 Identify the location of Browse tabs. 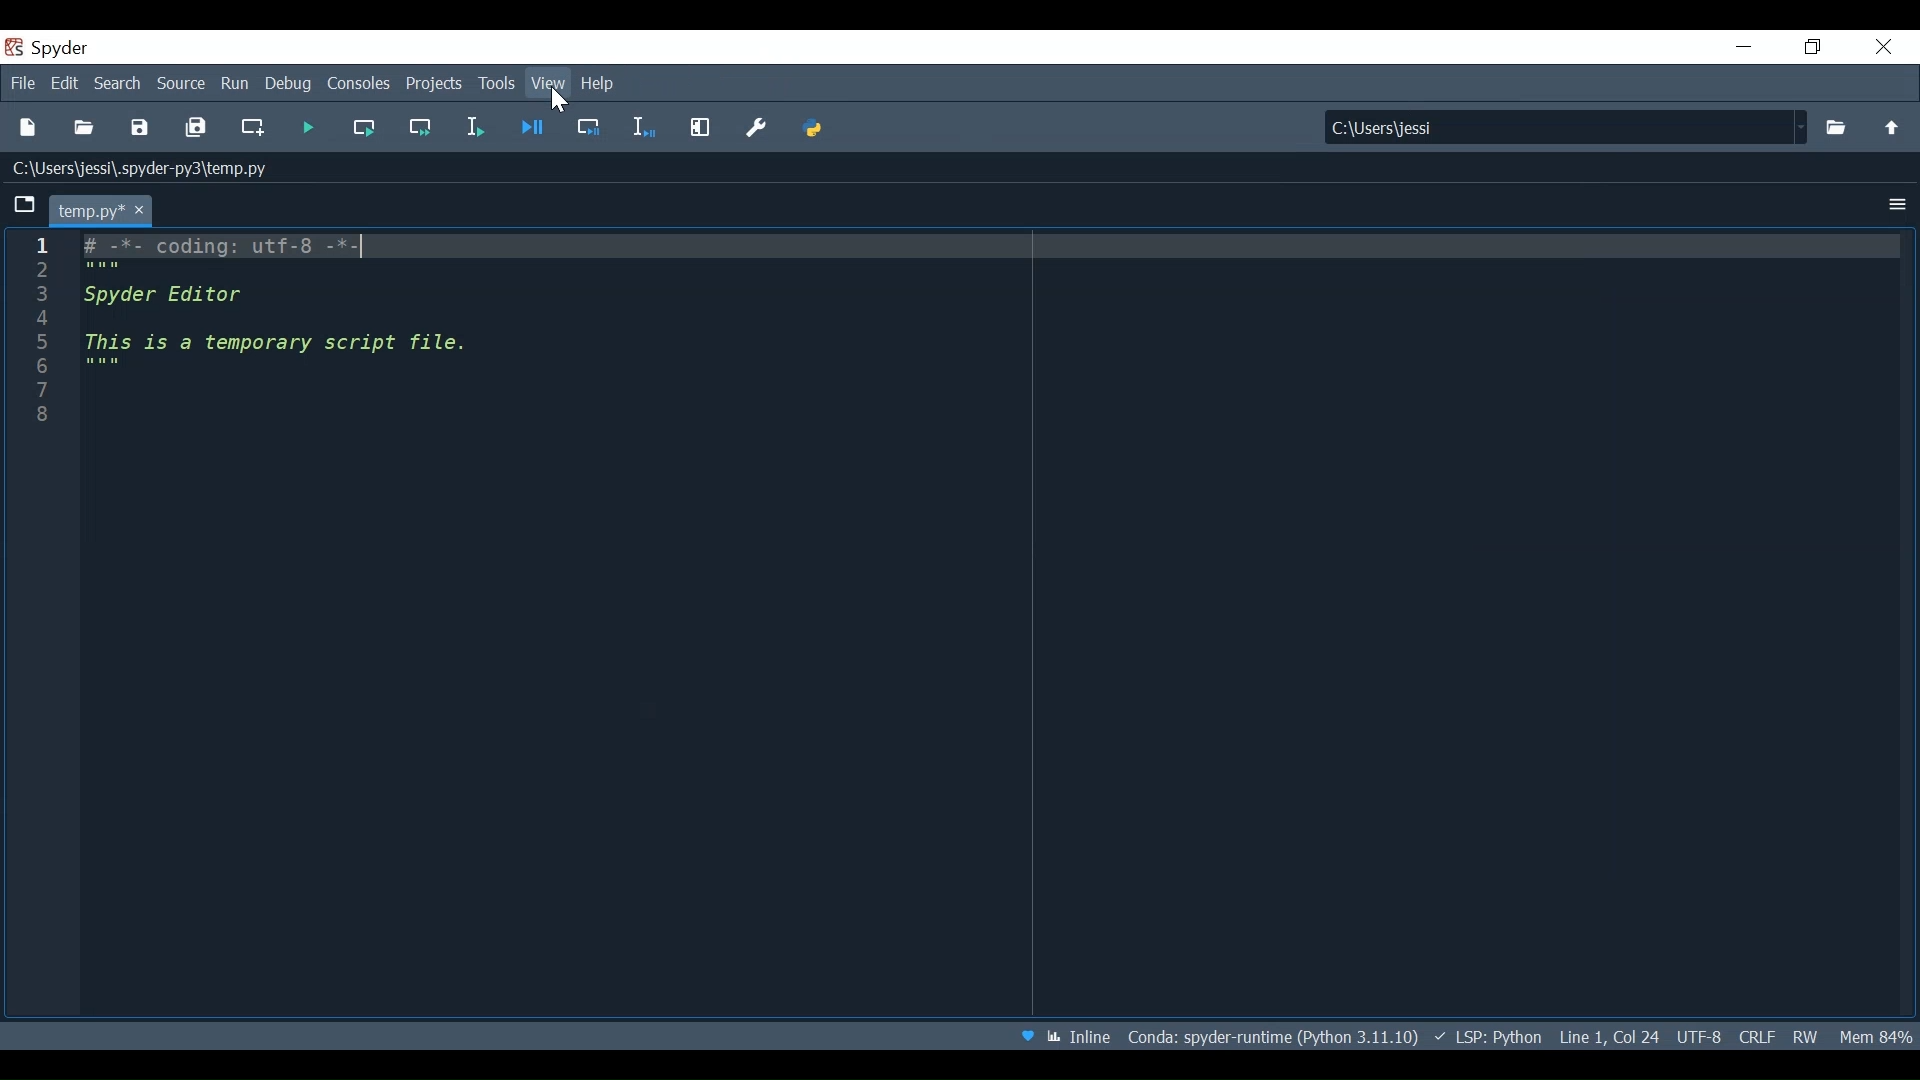
(26, 206).